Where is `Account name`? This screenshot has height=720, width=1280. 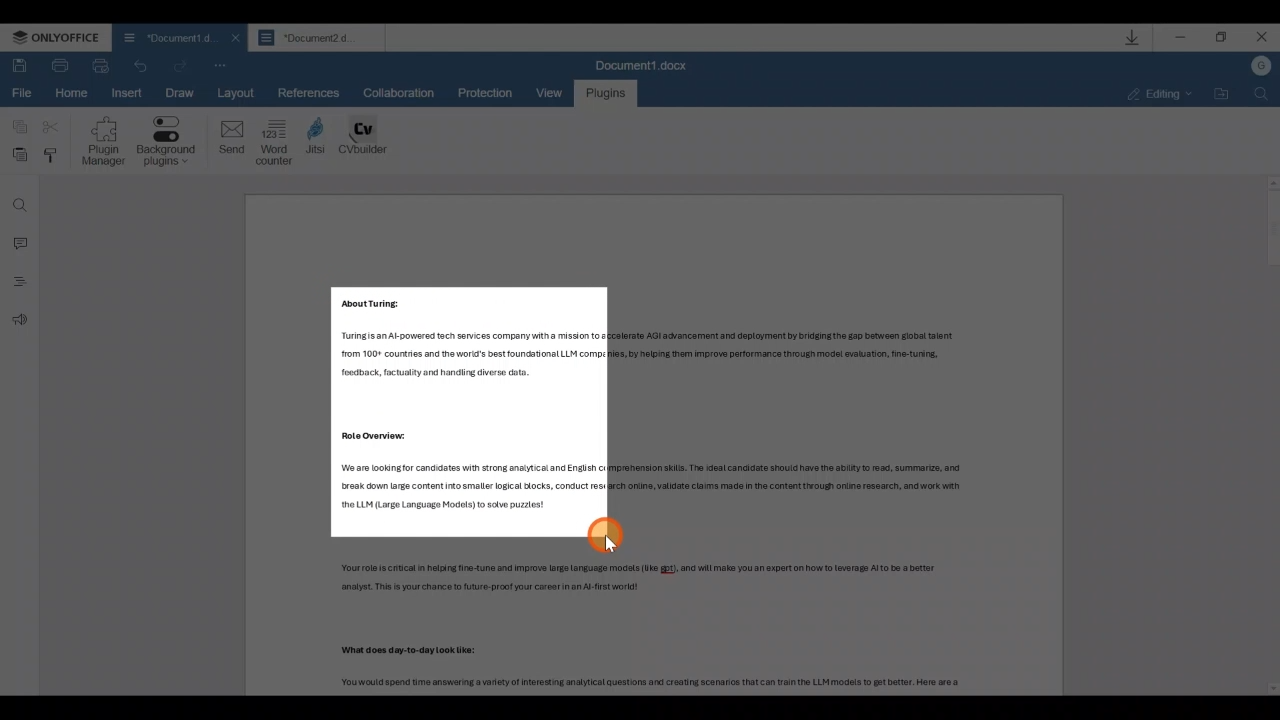
Account name is located at coordinates (1261, 70).